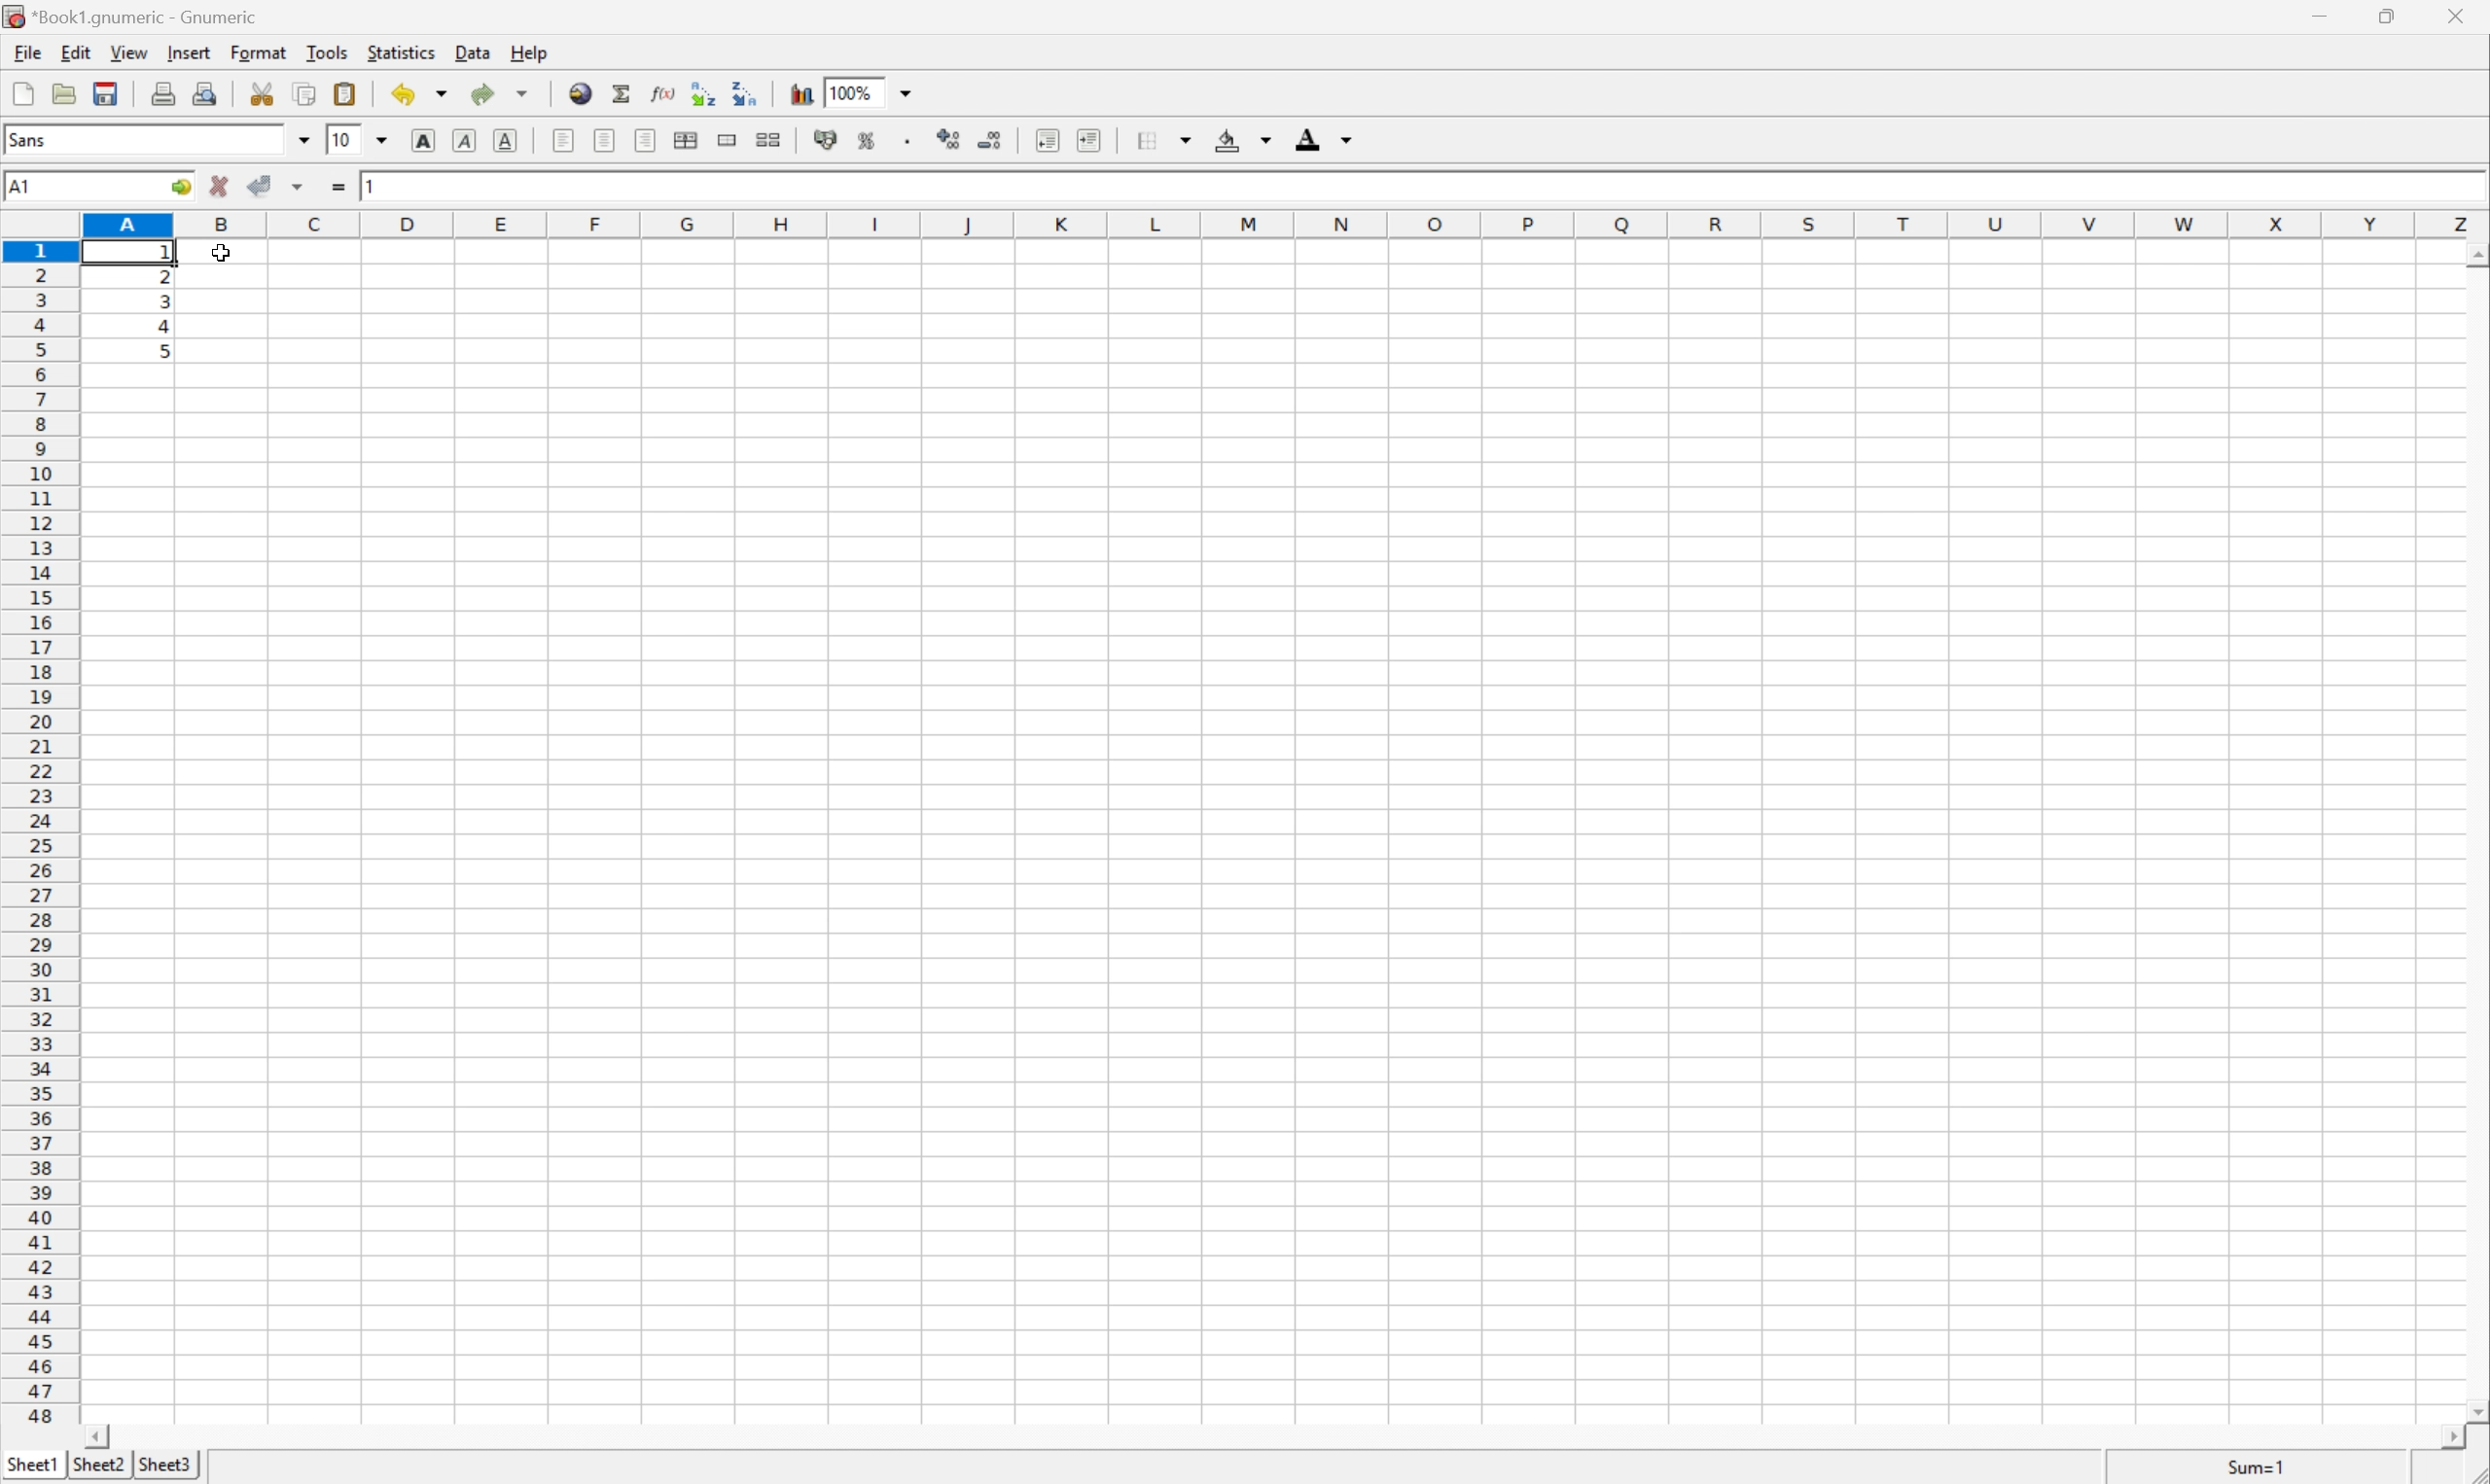 This screenshot has width=2490, height=1484. What do you see at coordinates (78, 51) in the screenshot?
I see `Edit` at bounding box center [78, 51].